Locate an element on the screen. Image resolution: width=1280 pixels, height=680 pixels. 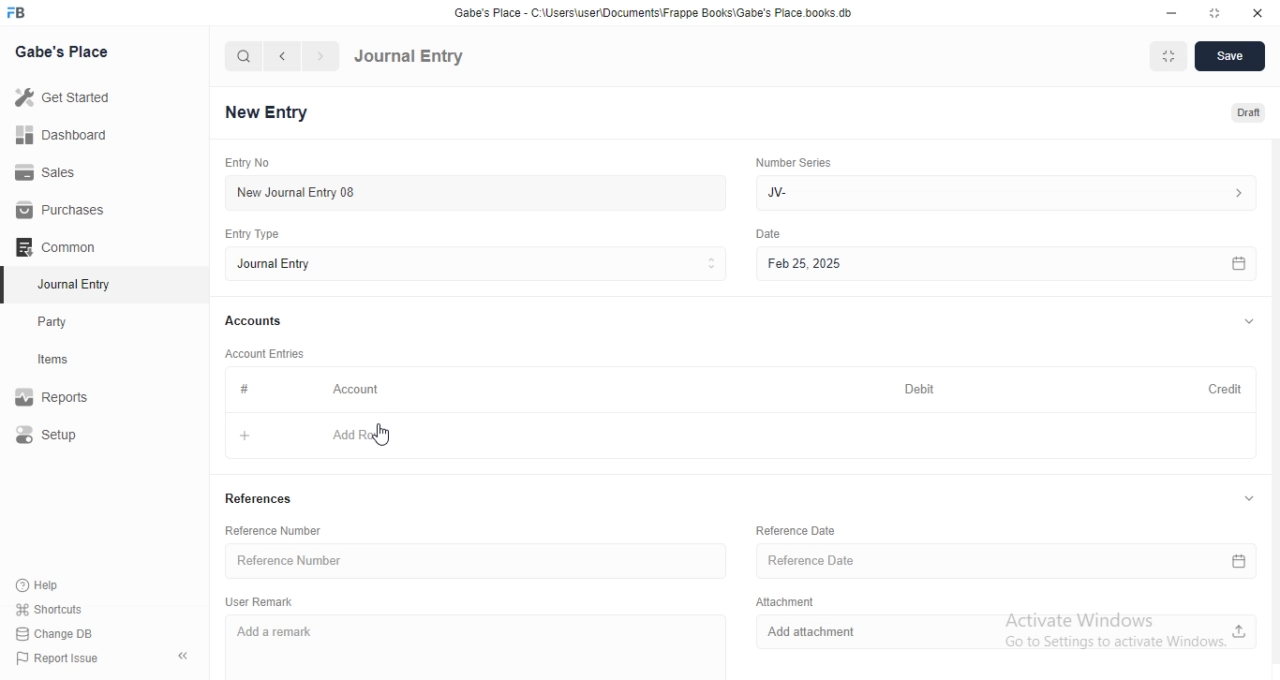
FB is located at coordinates (18, 13).